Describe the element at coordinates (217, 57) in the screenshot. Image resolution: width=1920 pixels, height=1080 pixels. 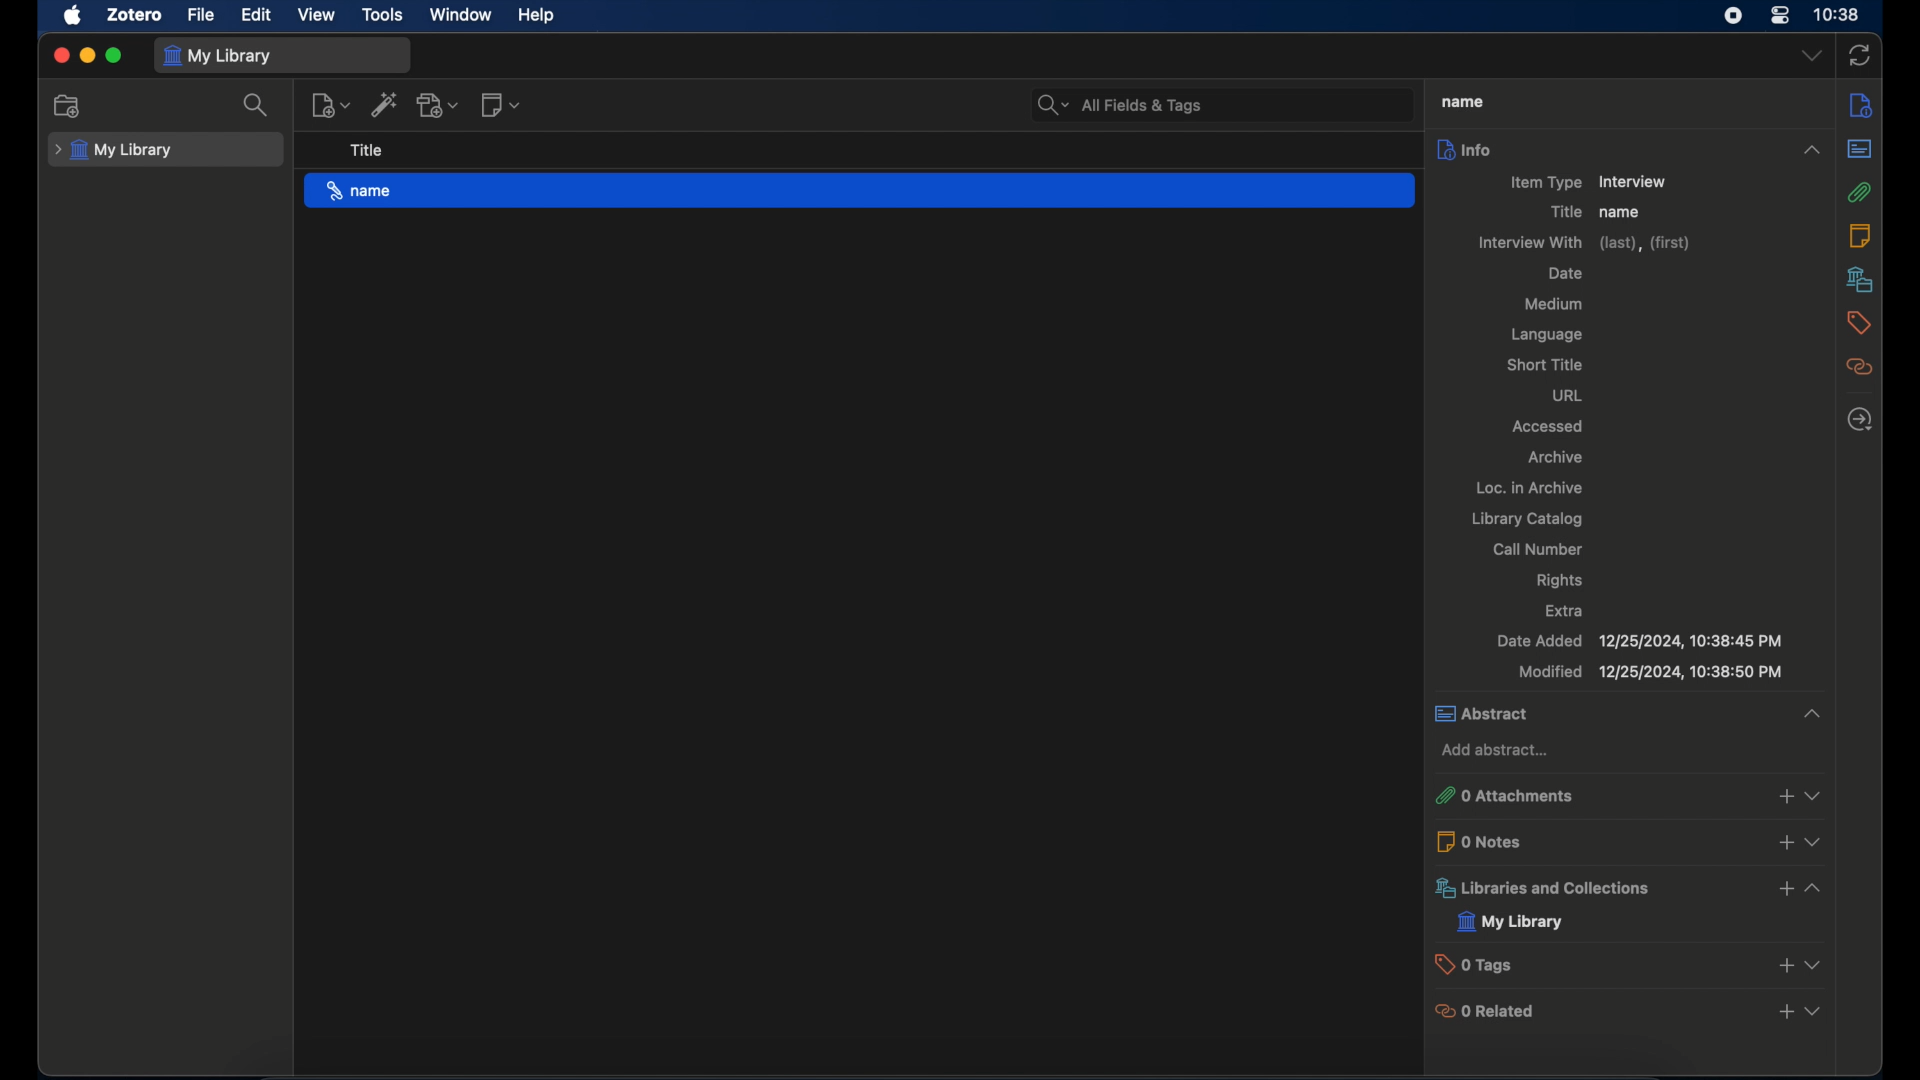
I see `my library` at that location.